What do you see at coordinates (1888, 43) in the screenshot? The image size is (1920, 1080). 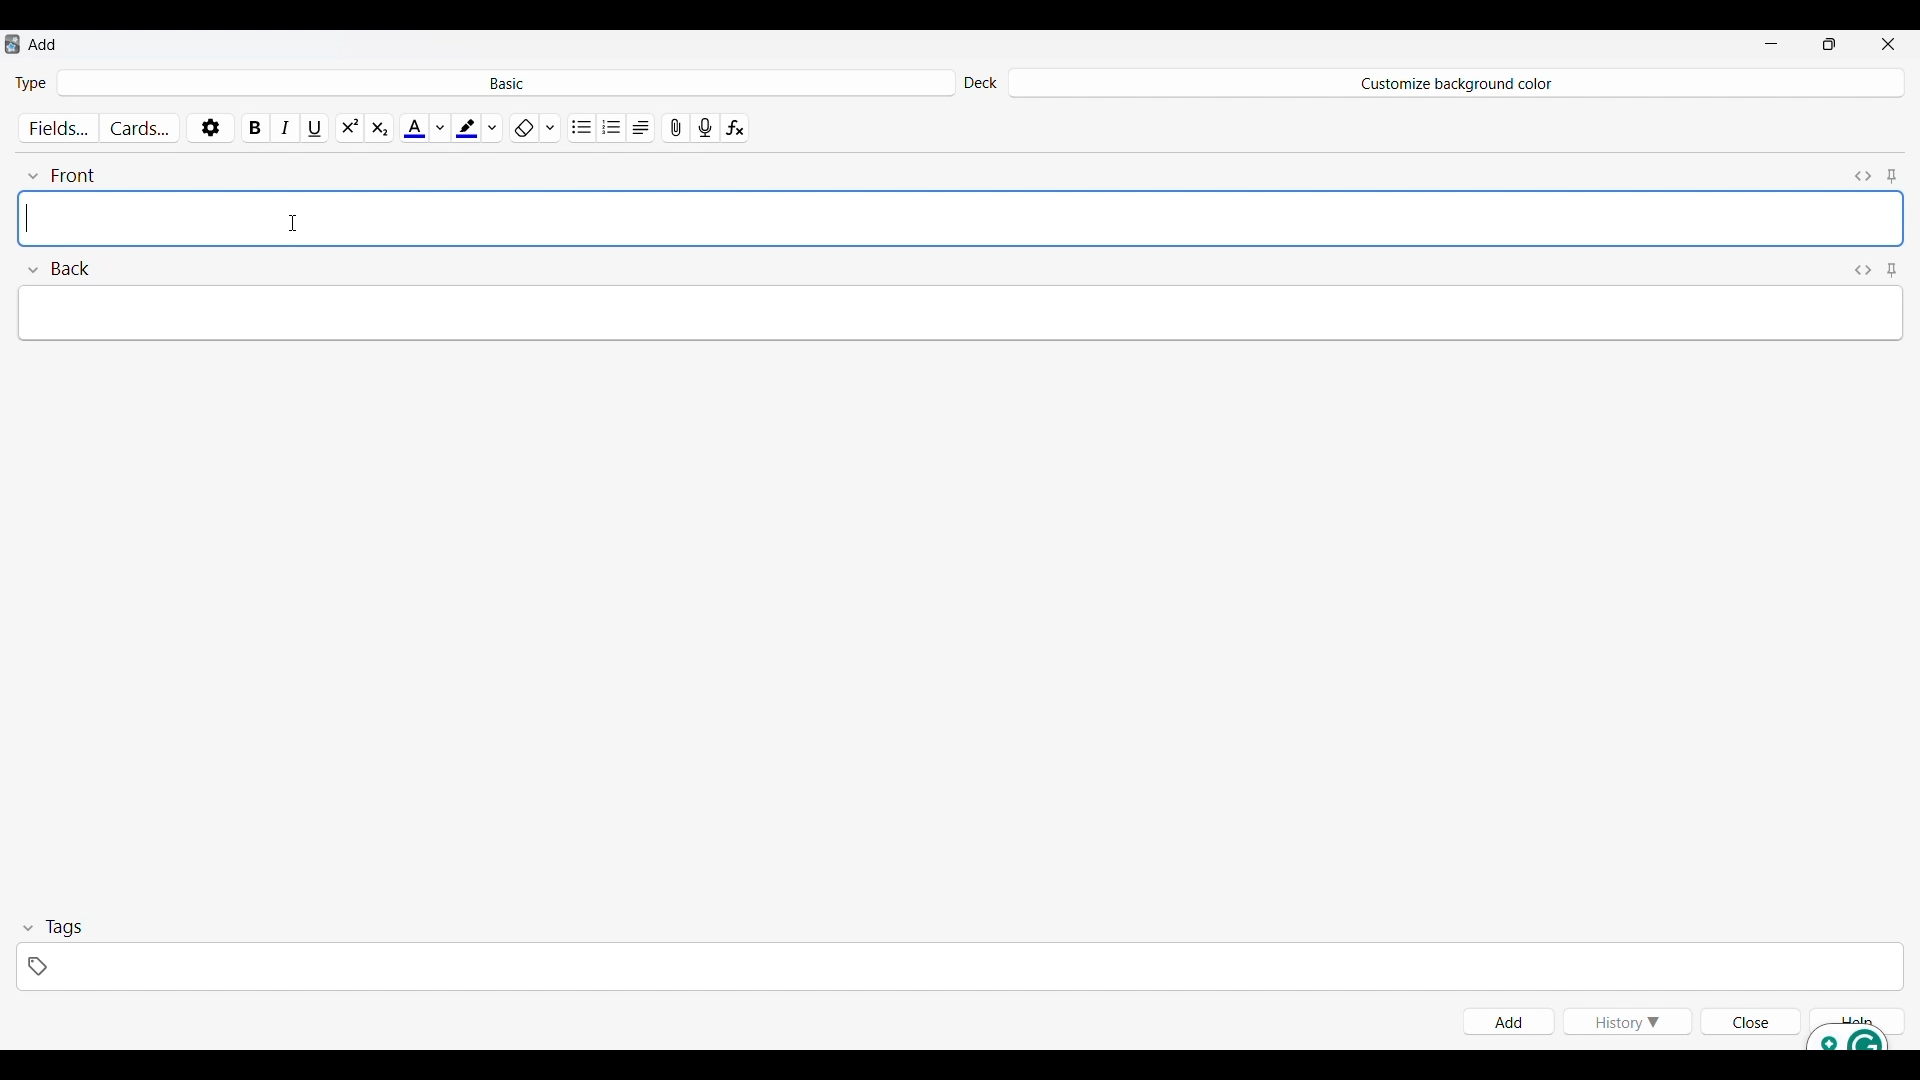 I see `Close interface` at bounding box center [1888, 43].